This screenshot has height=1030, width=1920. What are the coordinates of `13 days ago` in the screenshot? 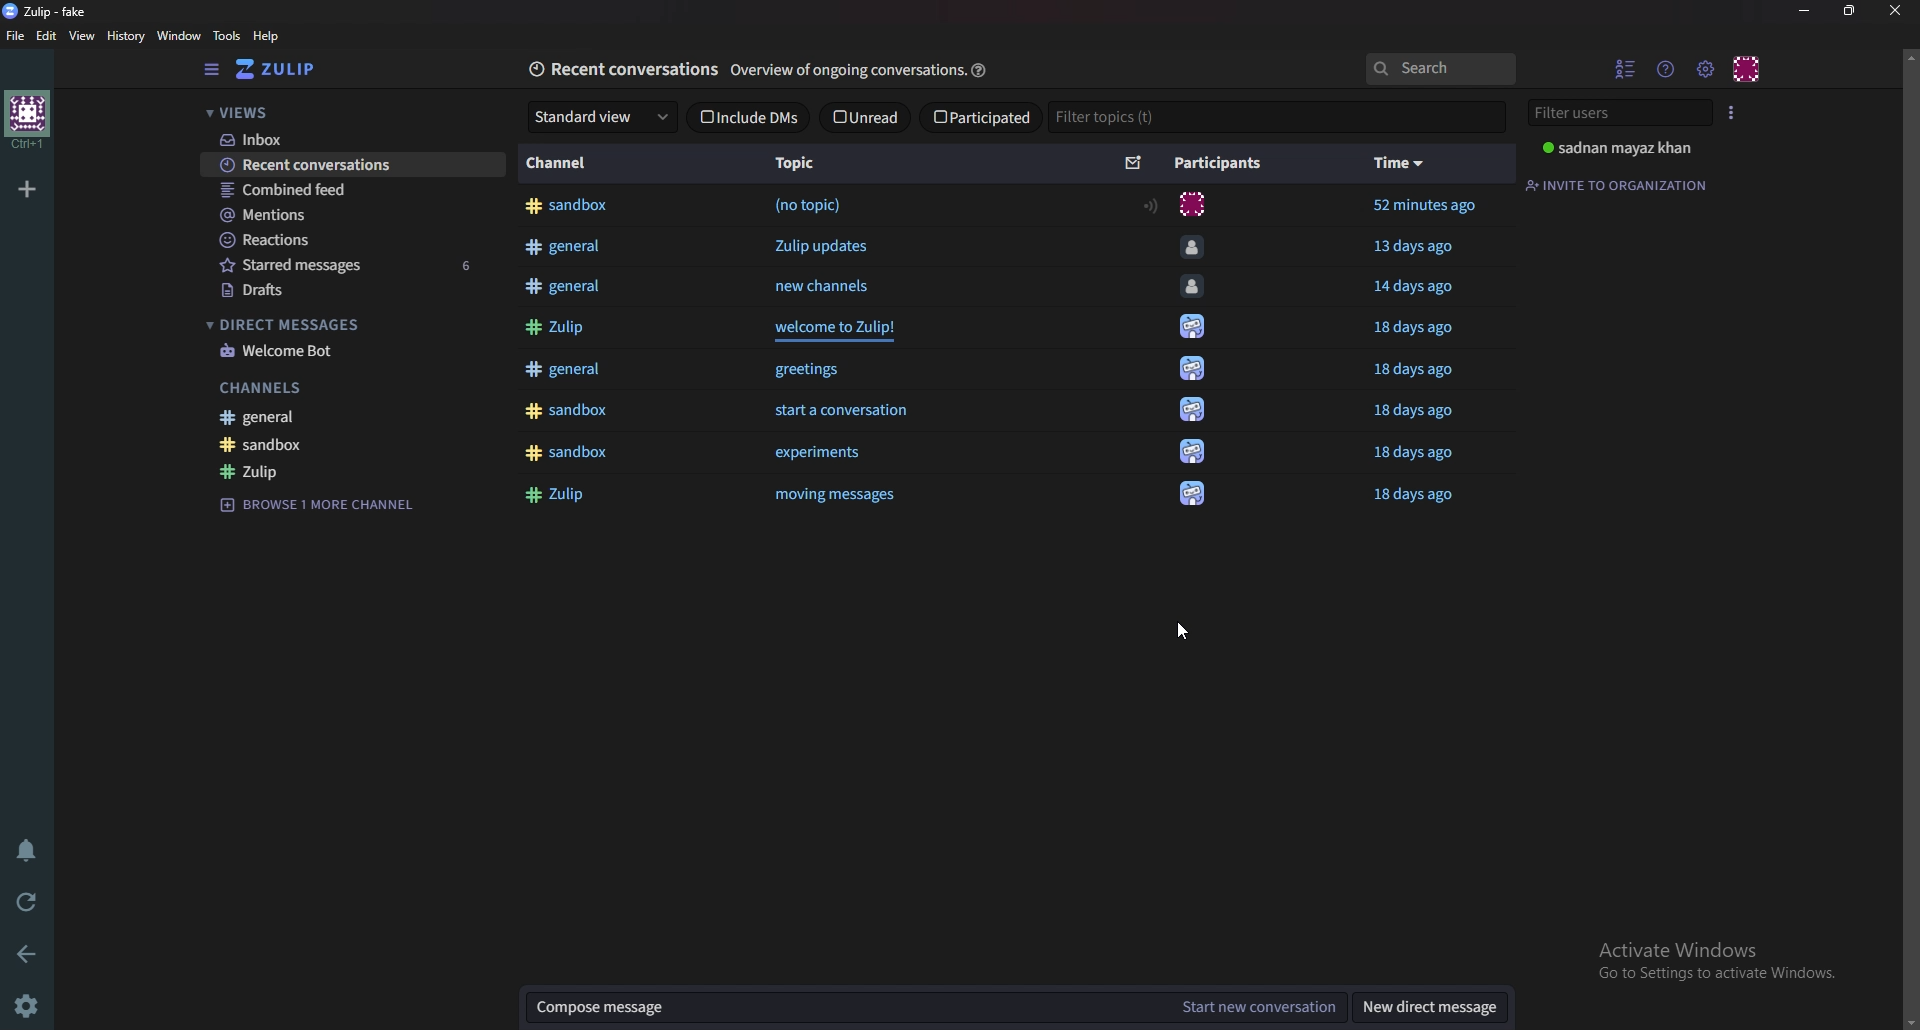 It's located at (1413, 246).